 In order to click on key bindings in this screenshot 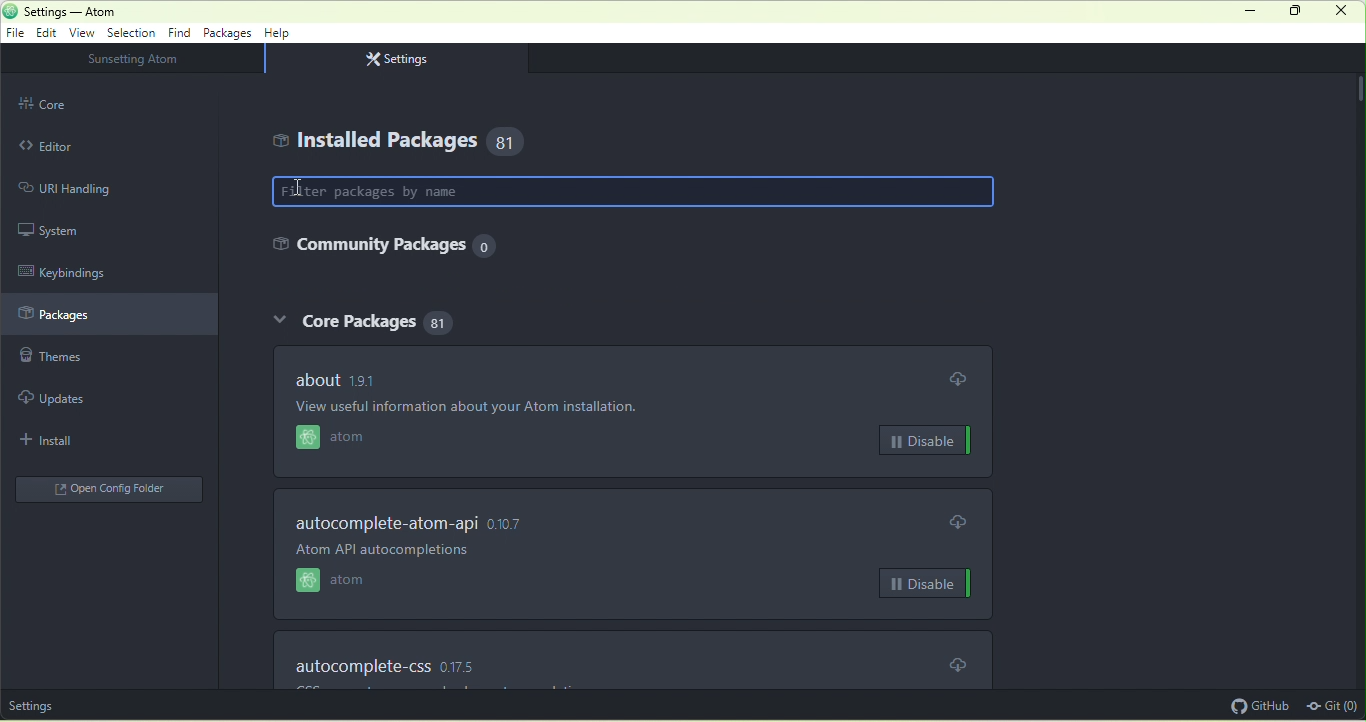, I will do `click(80, 270)`.